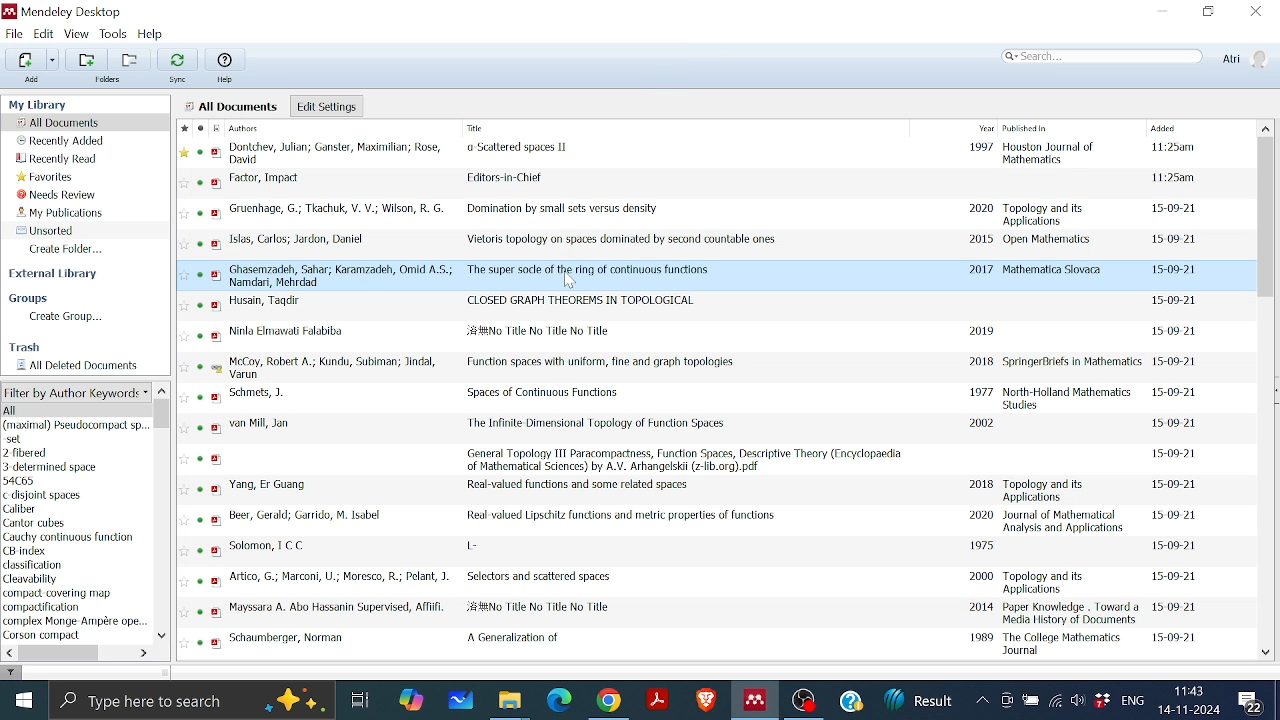  I want to click on , so click(1078, 700).